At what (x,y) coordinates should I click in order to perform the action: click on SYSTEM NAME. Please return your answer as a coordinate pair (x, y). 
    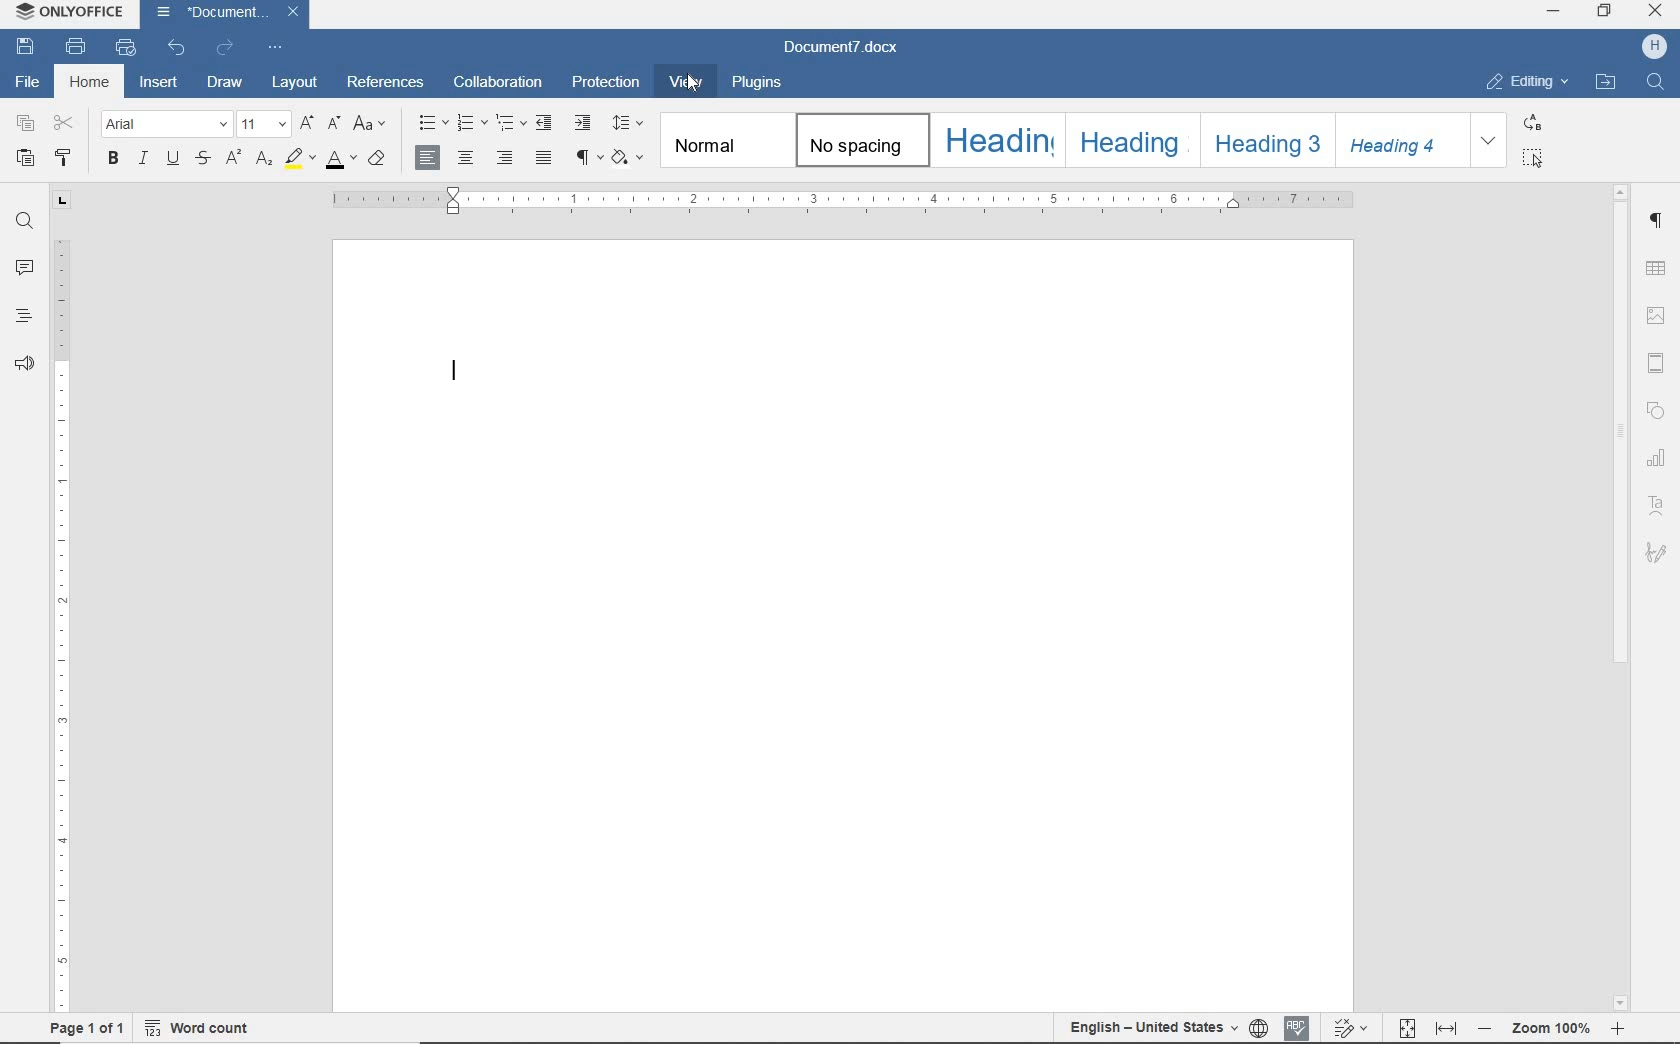
    Looking at the image, I should click on (66, 14).